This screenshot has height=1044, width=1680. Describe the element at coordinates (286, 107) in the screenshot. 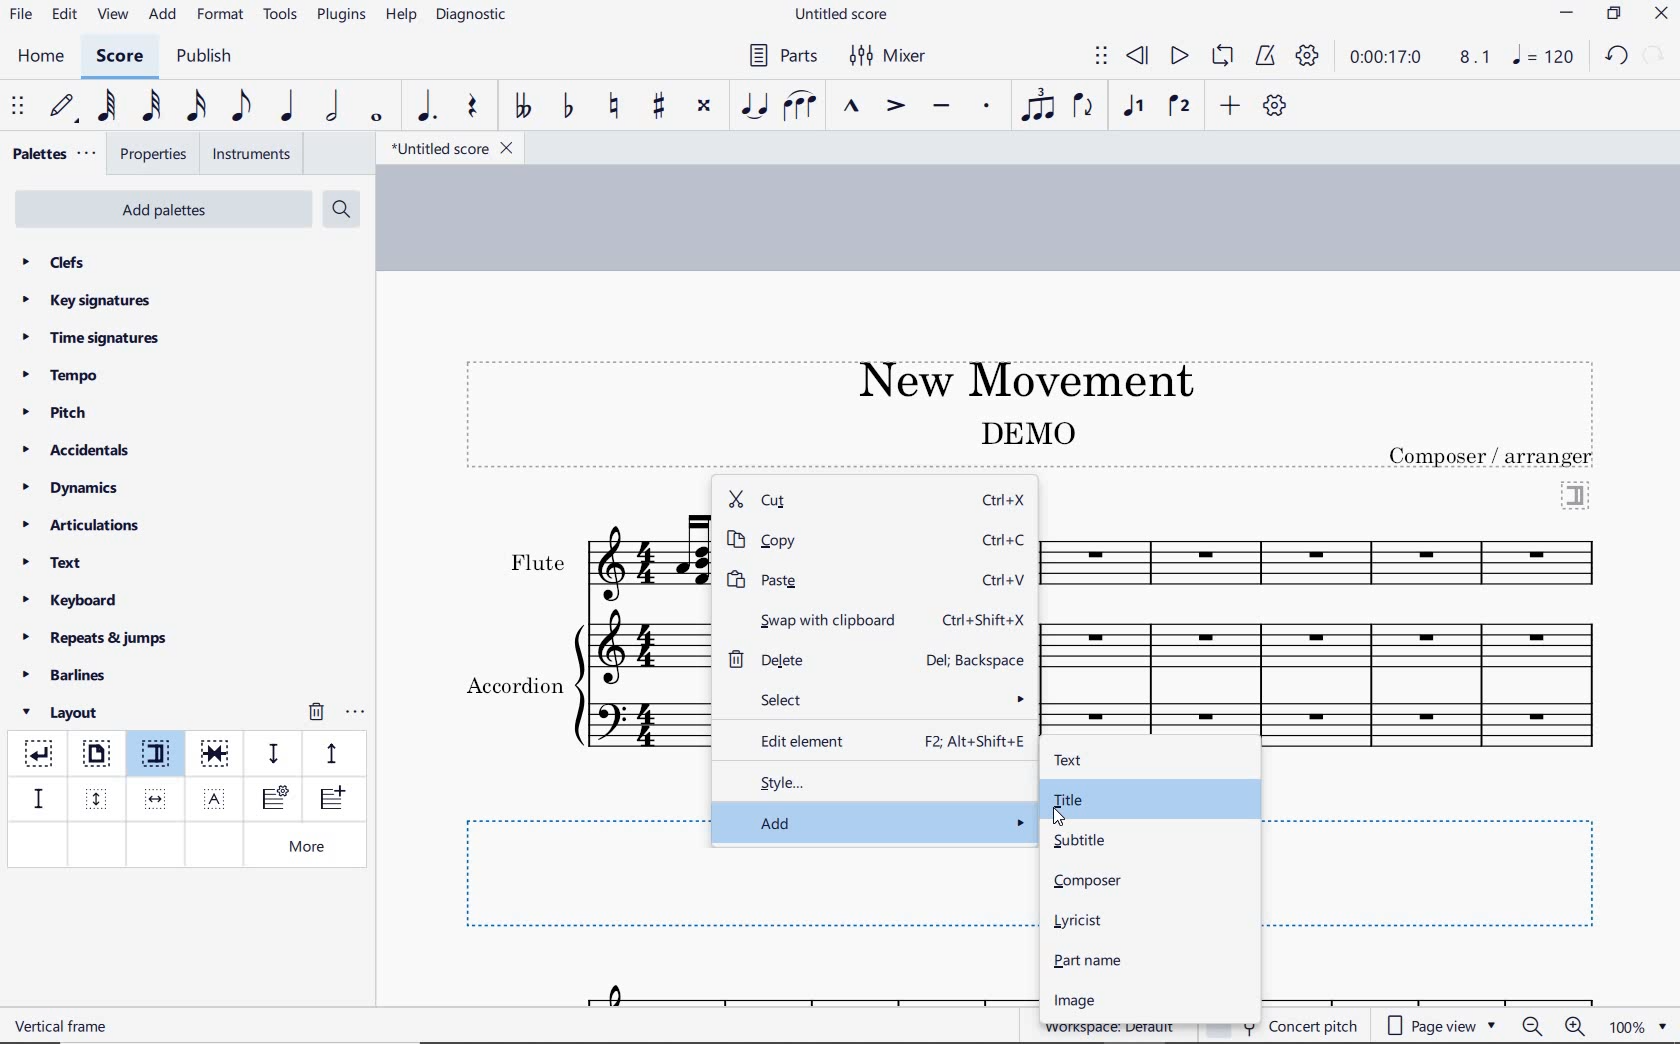

I see `quarter note` at that location.